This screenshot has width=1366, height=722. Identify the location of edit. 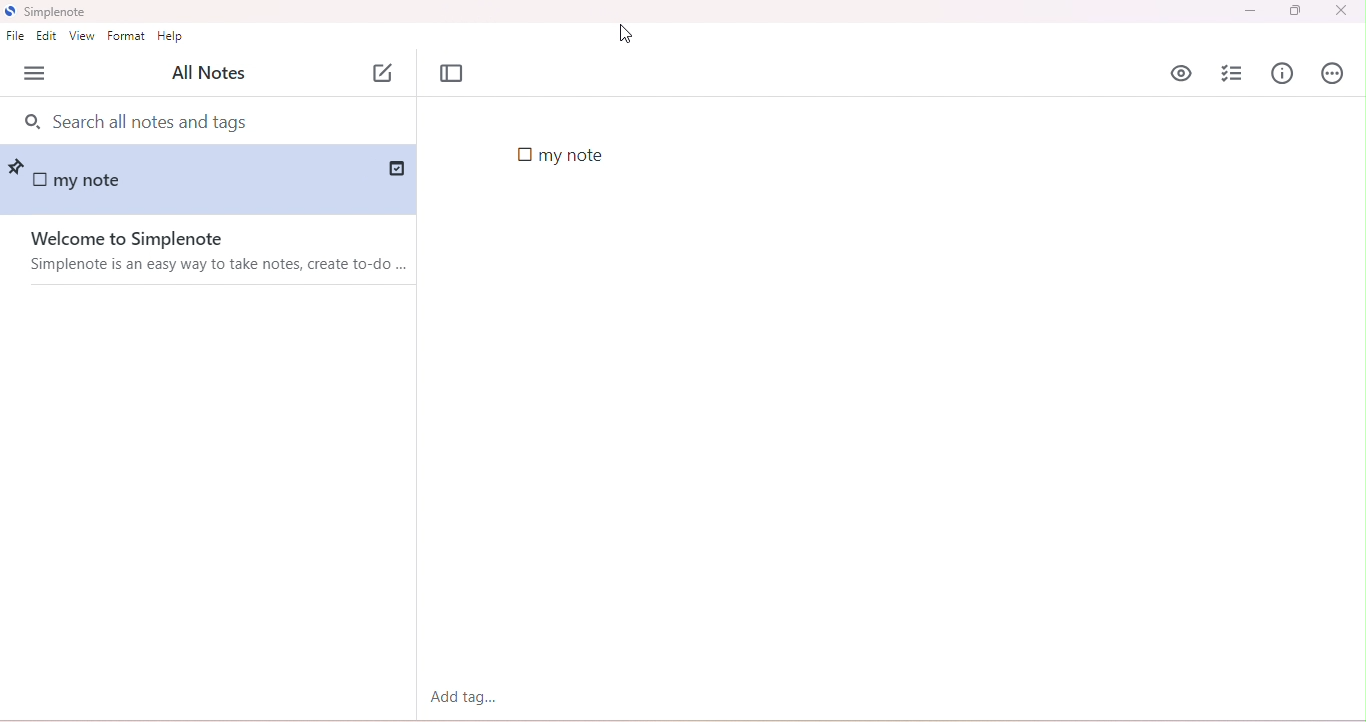
(48, 35).